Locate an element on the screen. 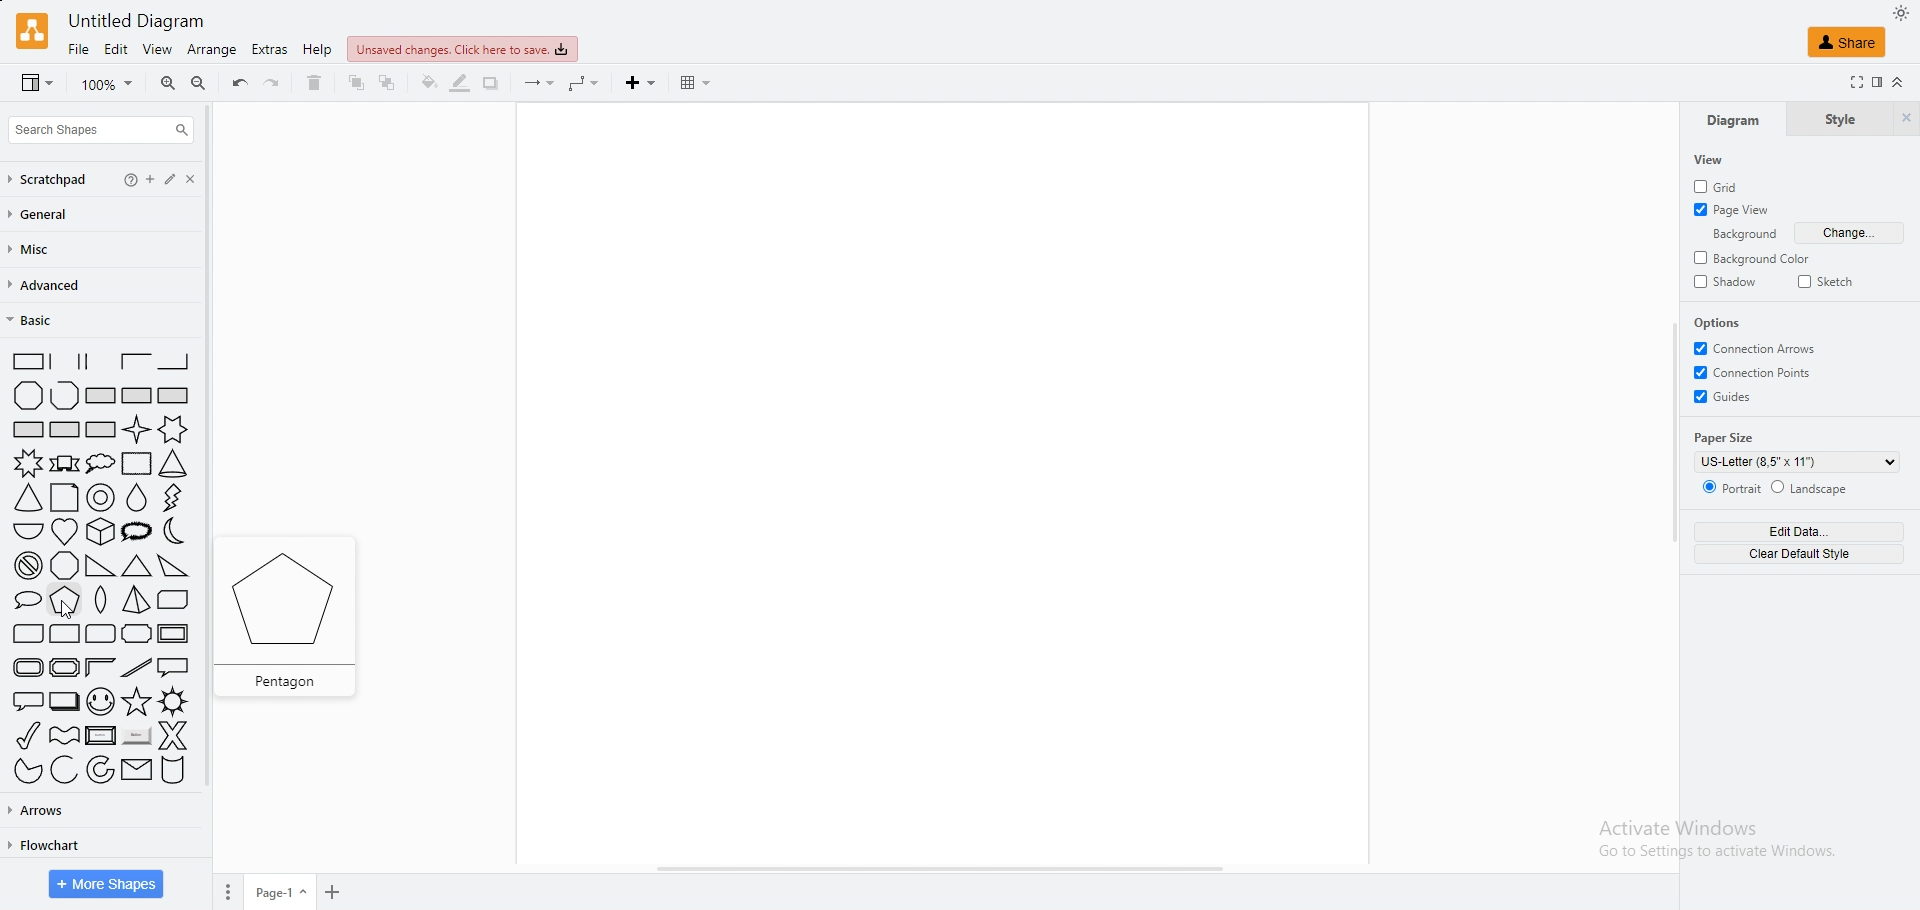 This screenshot has width=1920, height=910. shadow is located at coordinates (1727, 283).